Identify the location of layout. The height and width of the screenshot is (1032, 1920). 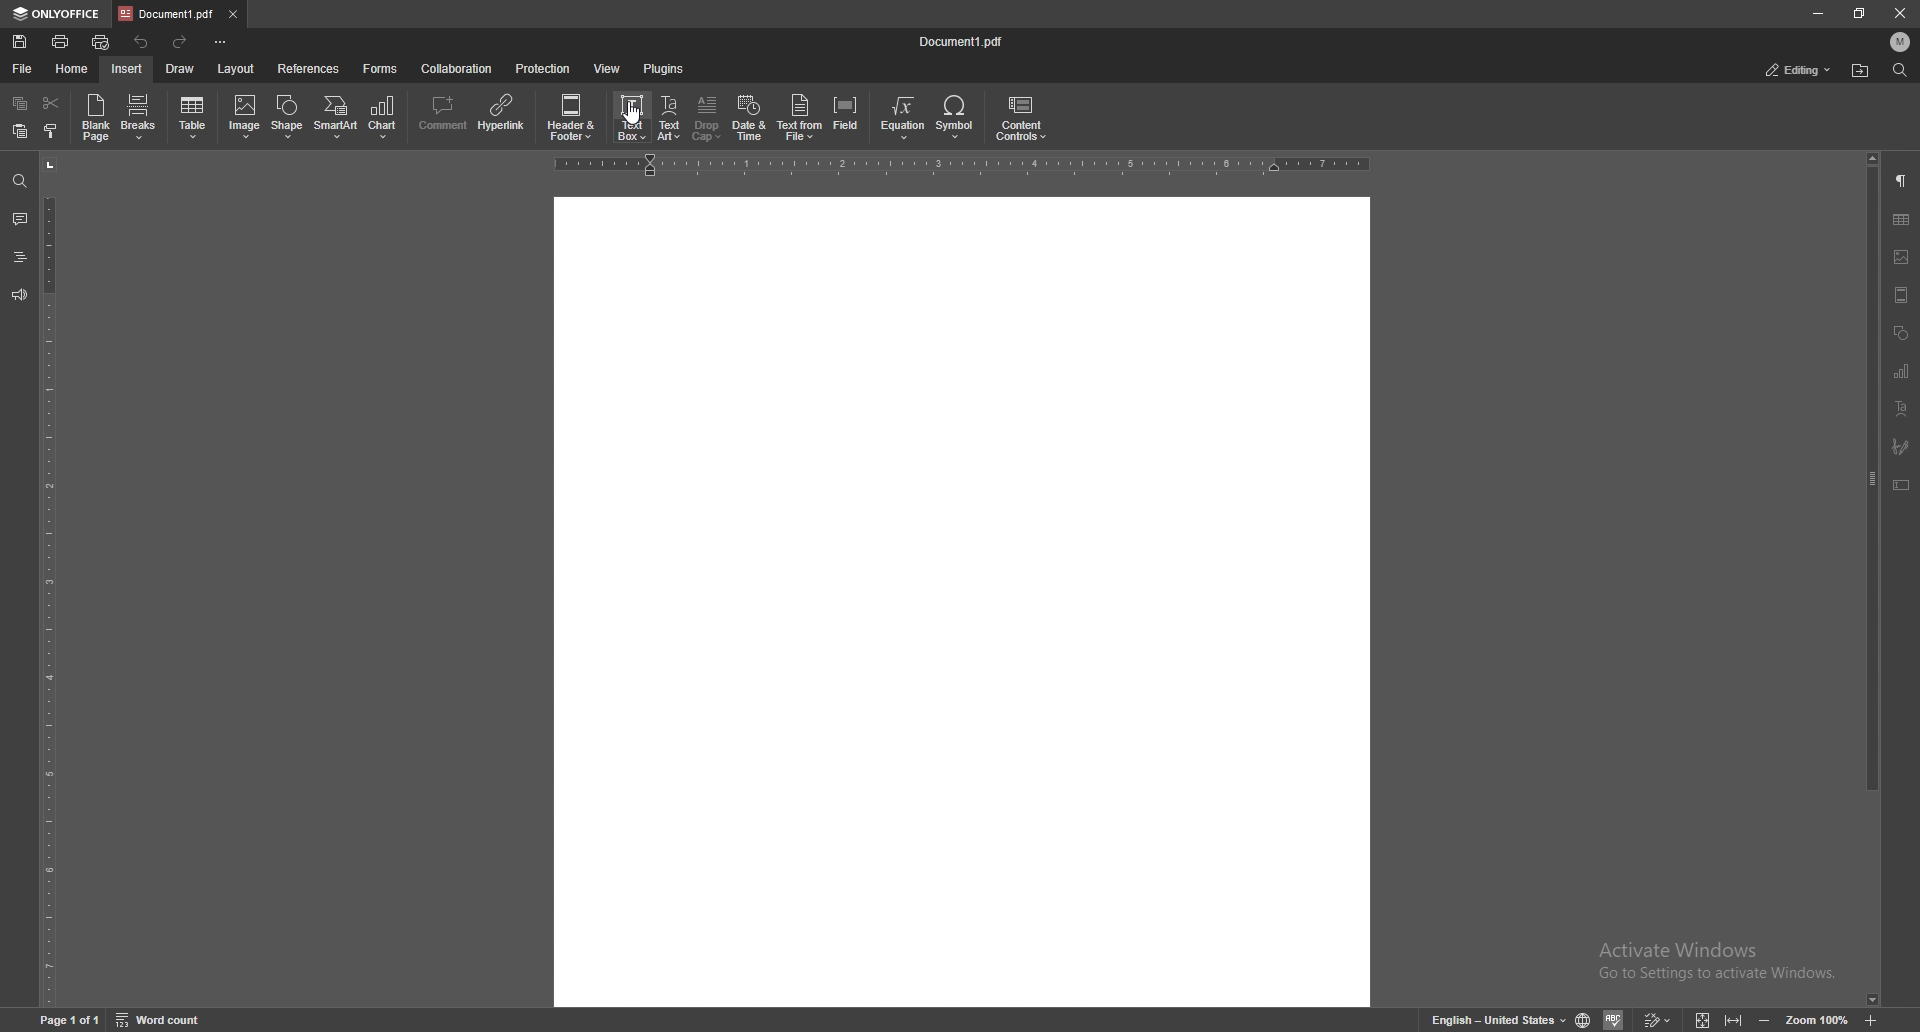
(238, 70).